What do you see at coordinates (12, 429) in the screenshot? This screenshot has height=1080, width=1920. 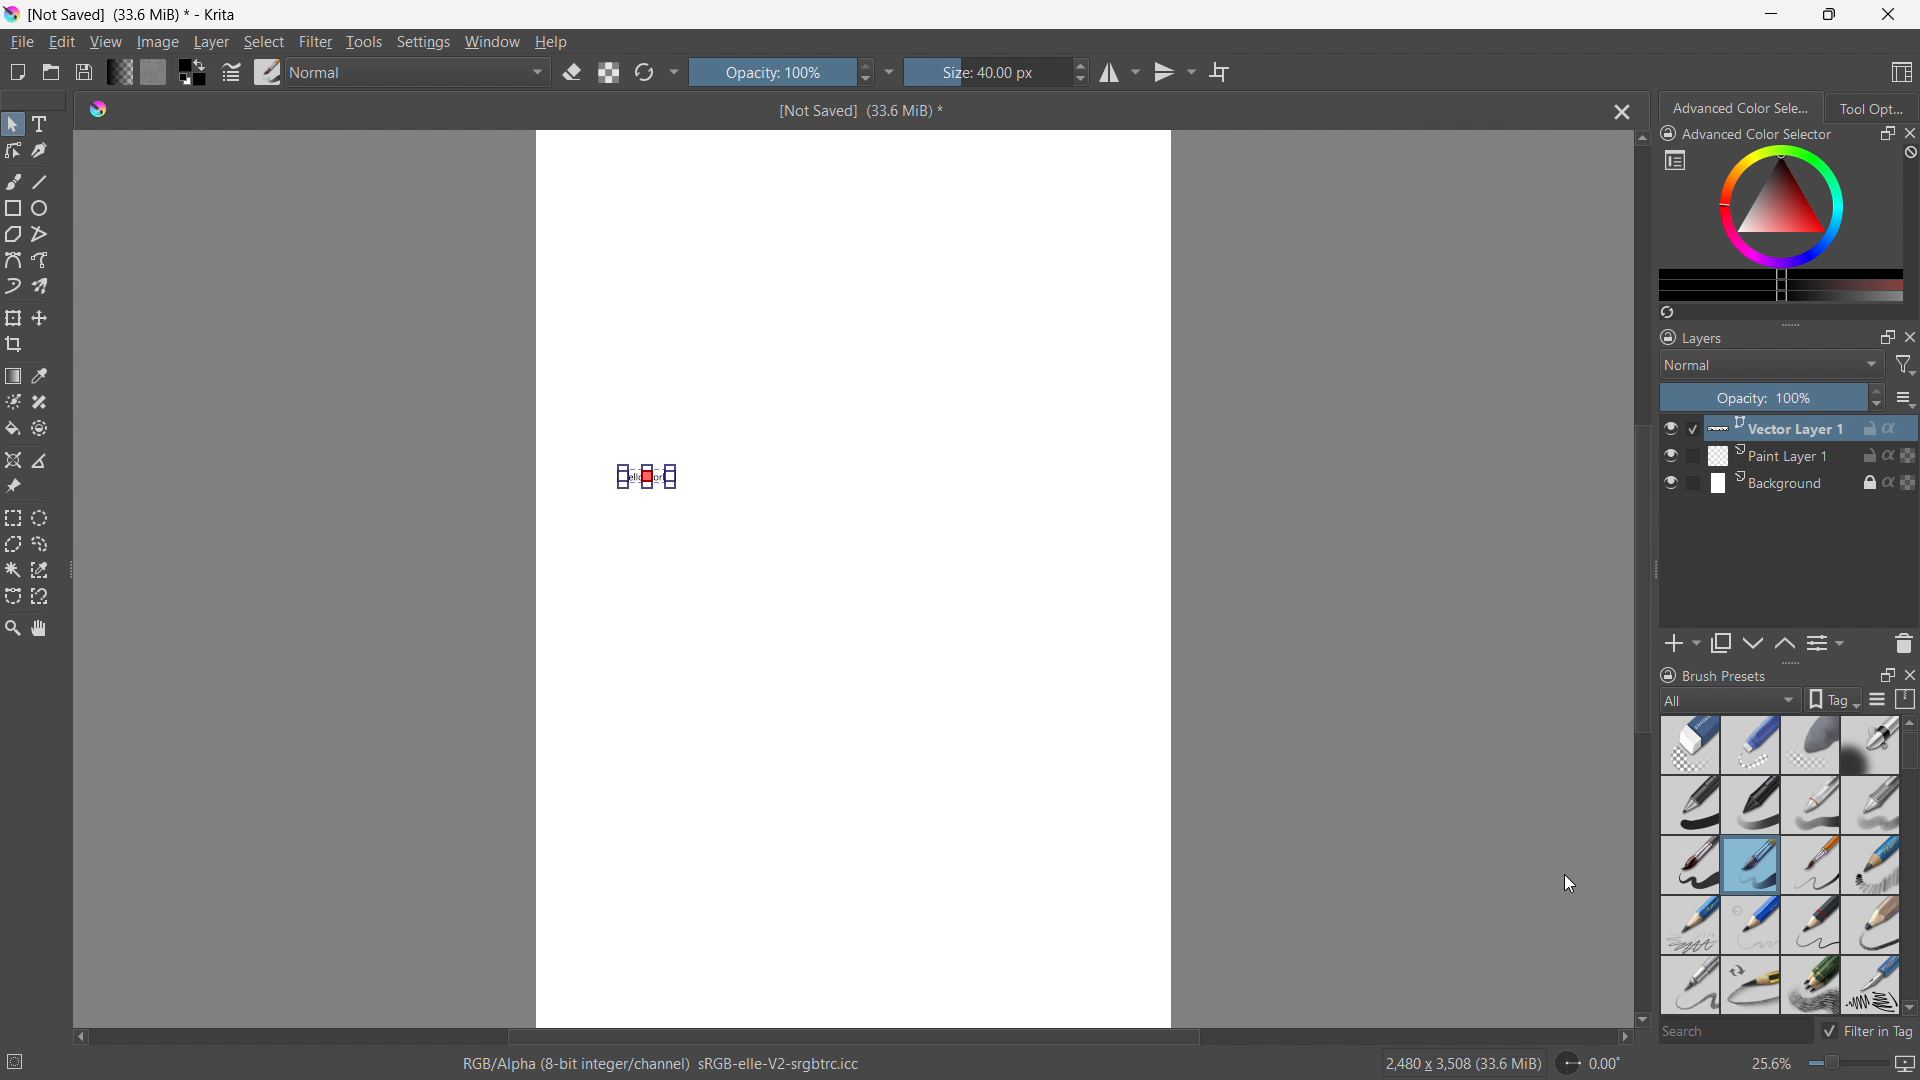 I see `fill a contiguous area of color with a color` at bounding box center [12, 429].